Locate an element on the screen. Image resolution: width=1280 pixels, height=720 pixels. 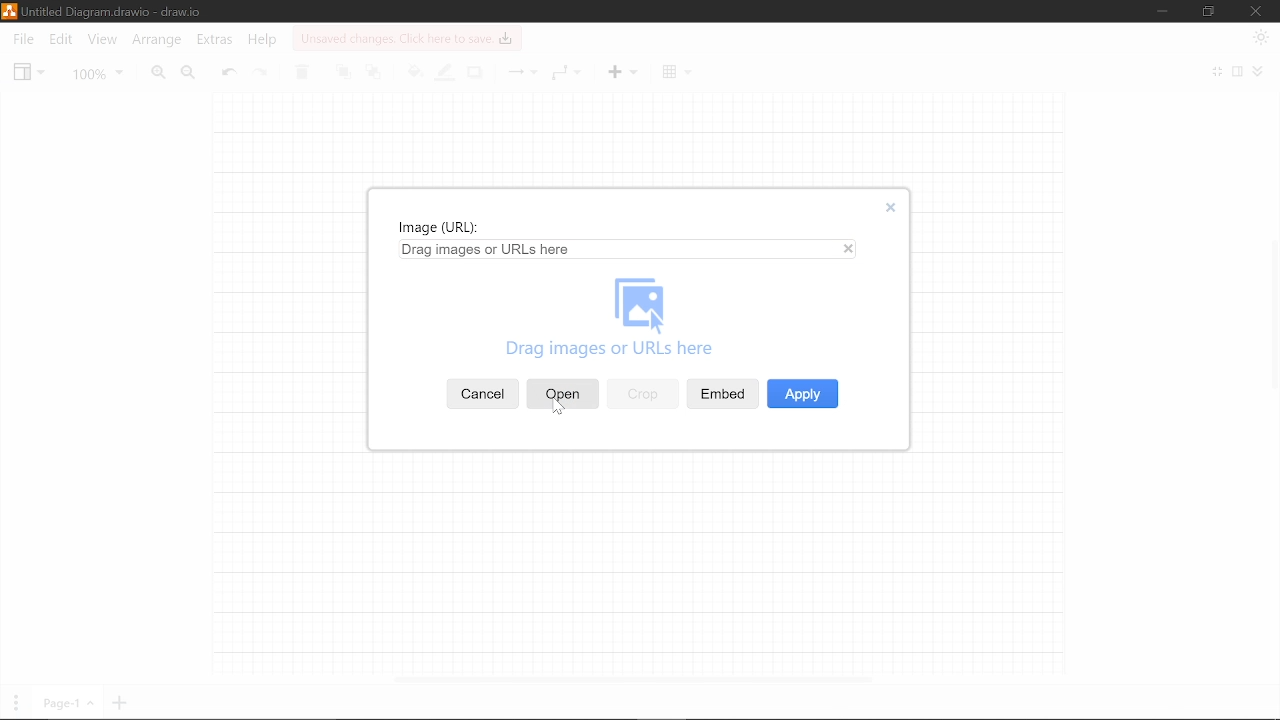
untitled diagram.drawio-draw.io is located at coordinates (114, 11).